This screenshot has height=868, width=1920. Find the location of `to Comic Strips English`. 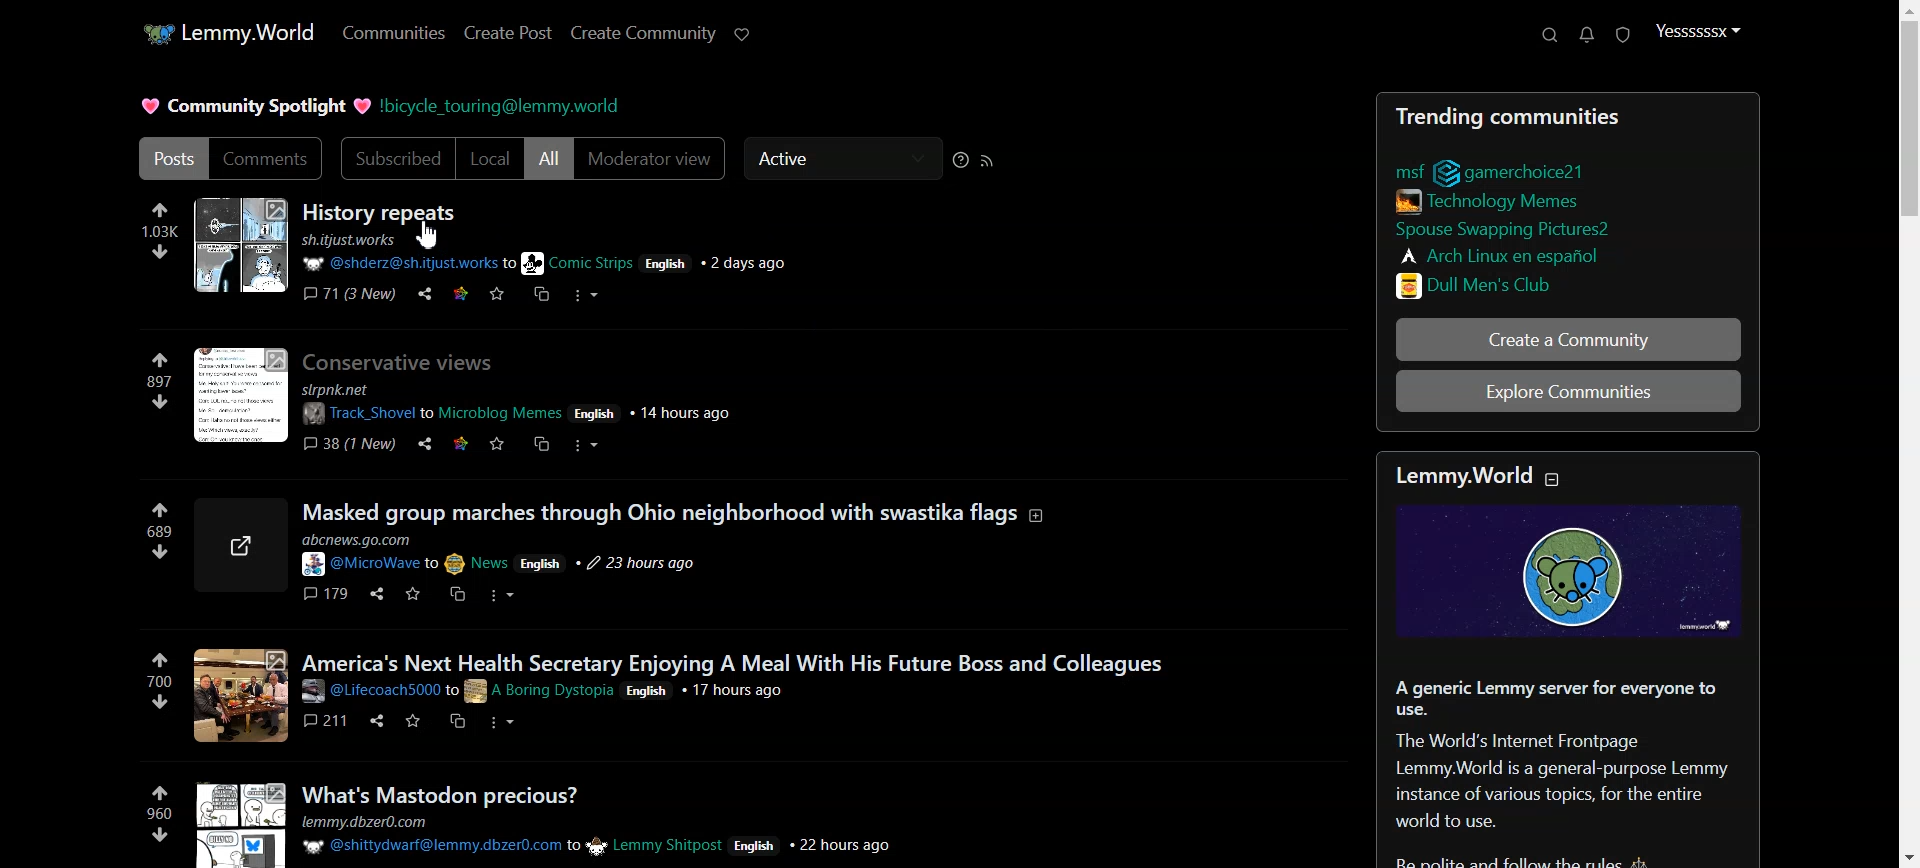

to Comic Strips English is located at coordinates (594, 263).